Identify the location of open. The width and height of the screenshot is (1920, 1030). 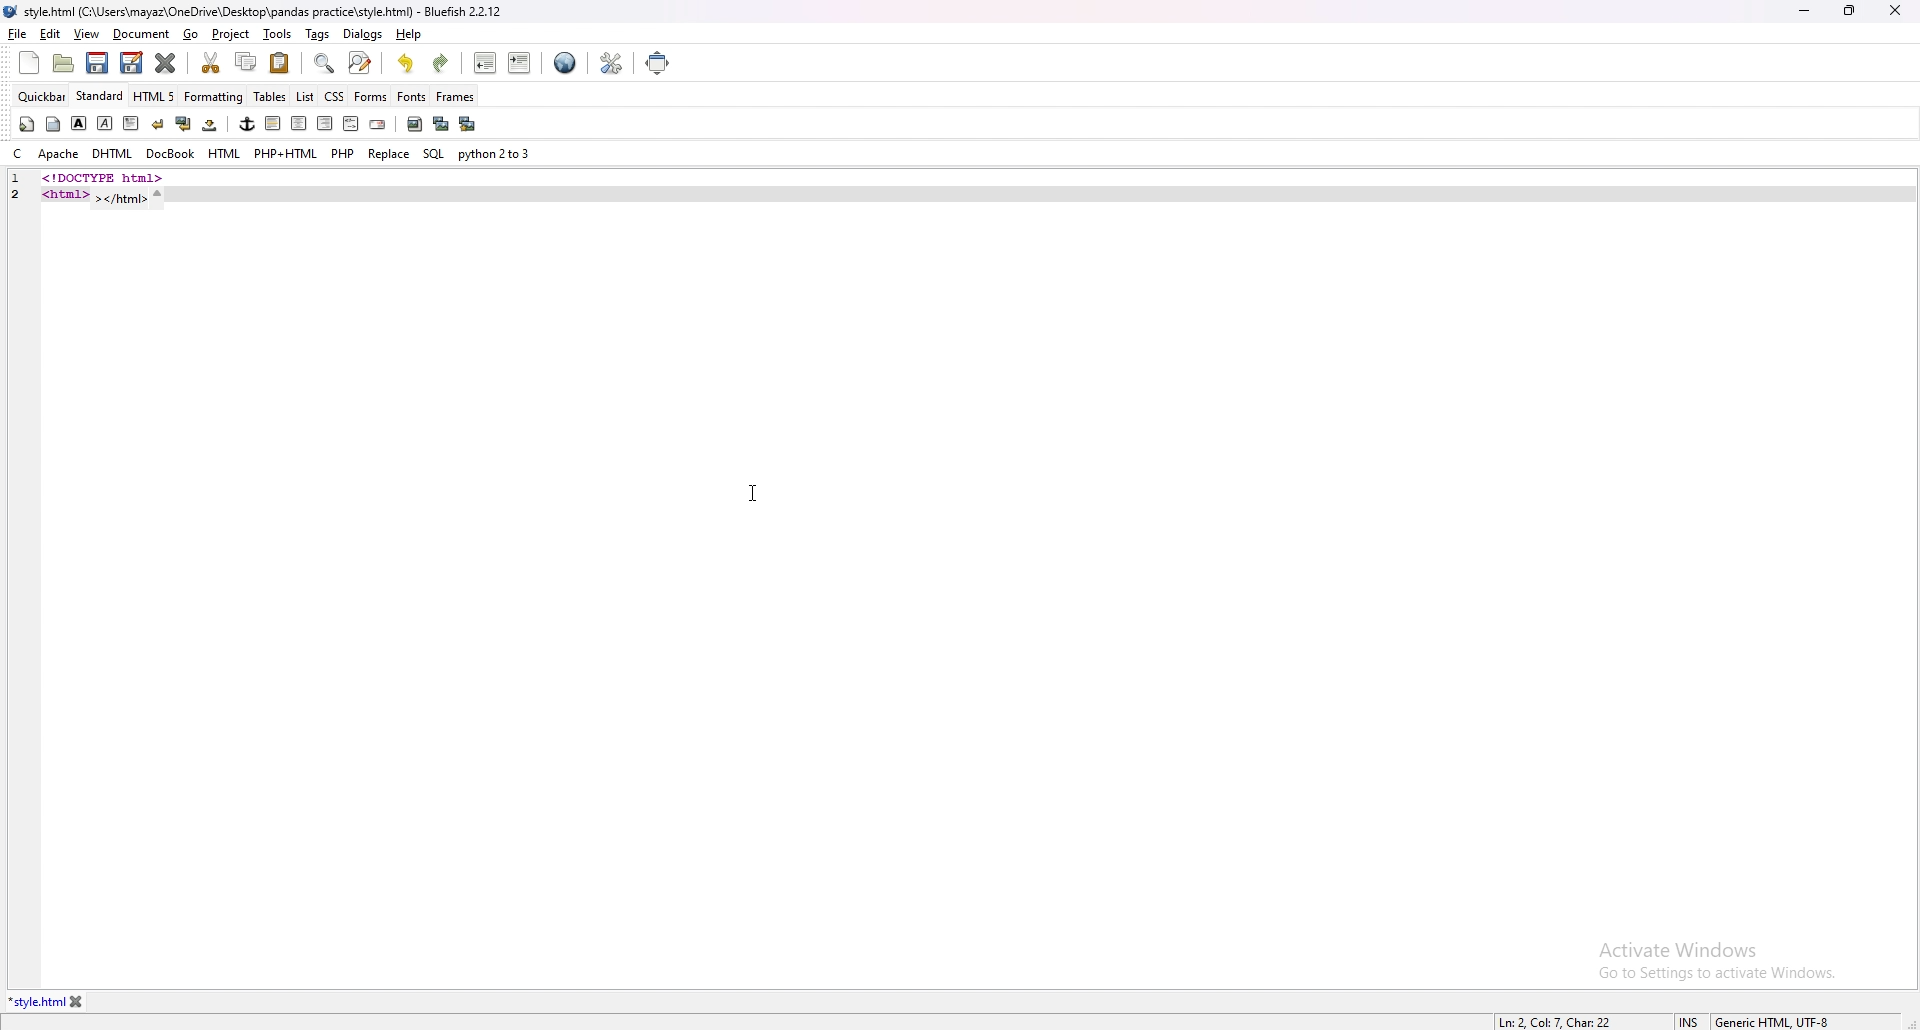
(66, 63).